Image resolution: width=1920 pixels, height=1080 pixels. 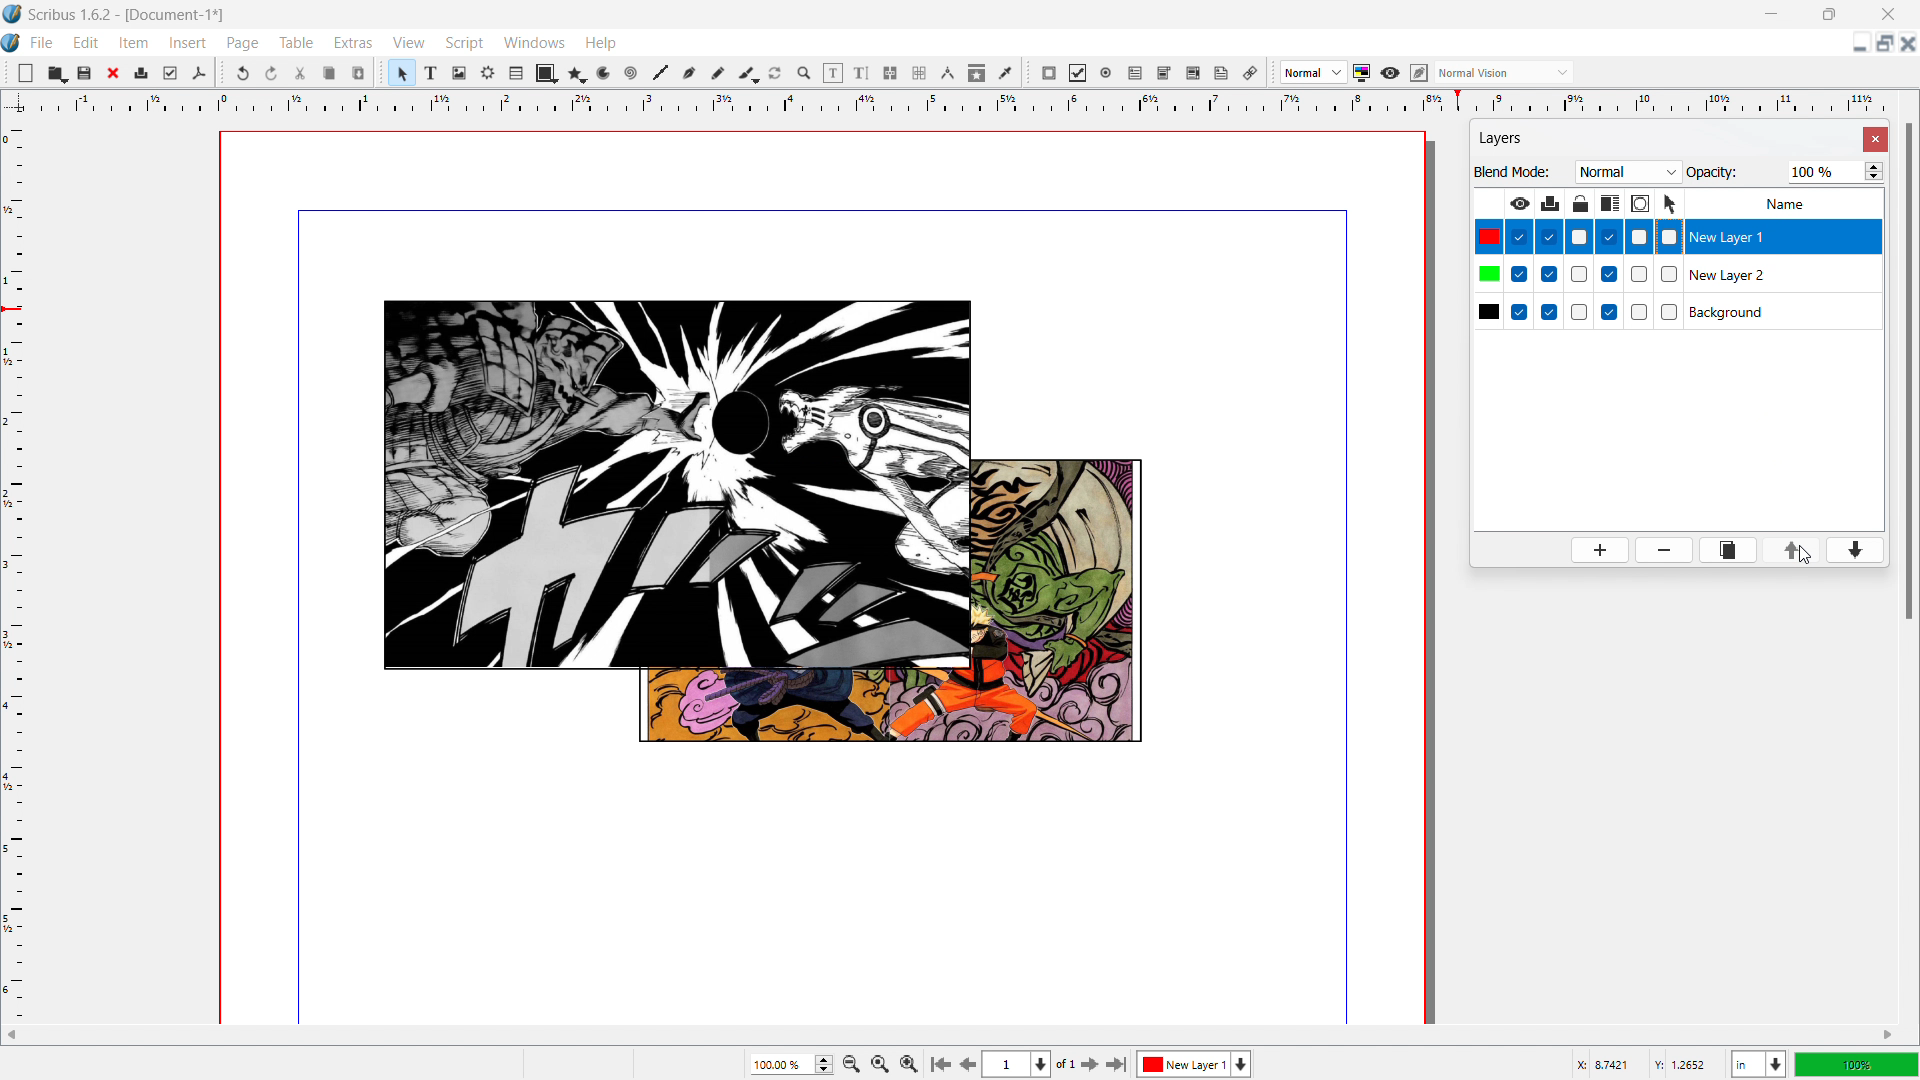 What do you see at coordinates (134, 43) in the screenshot?
I see `item` at bounding box center [134, 43].